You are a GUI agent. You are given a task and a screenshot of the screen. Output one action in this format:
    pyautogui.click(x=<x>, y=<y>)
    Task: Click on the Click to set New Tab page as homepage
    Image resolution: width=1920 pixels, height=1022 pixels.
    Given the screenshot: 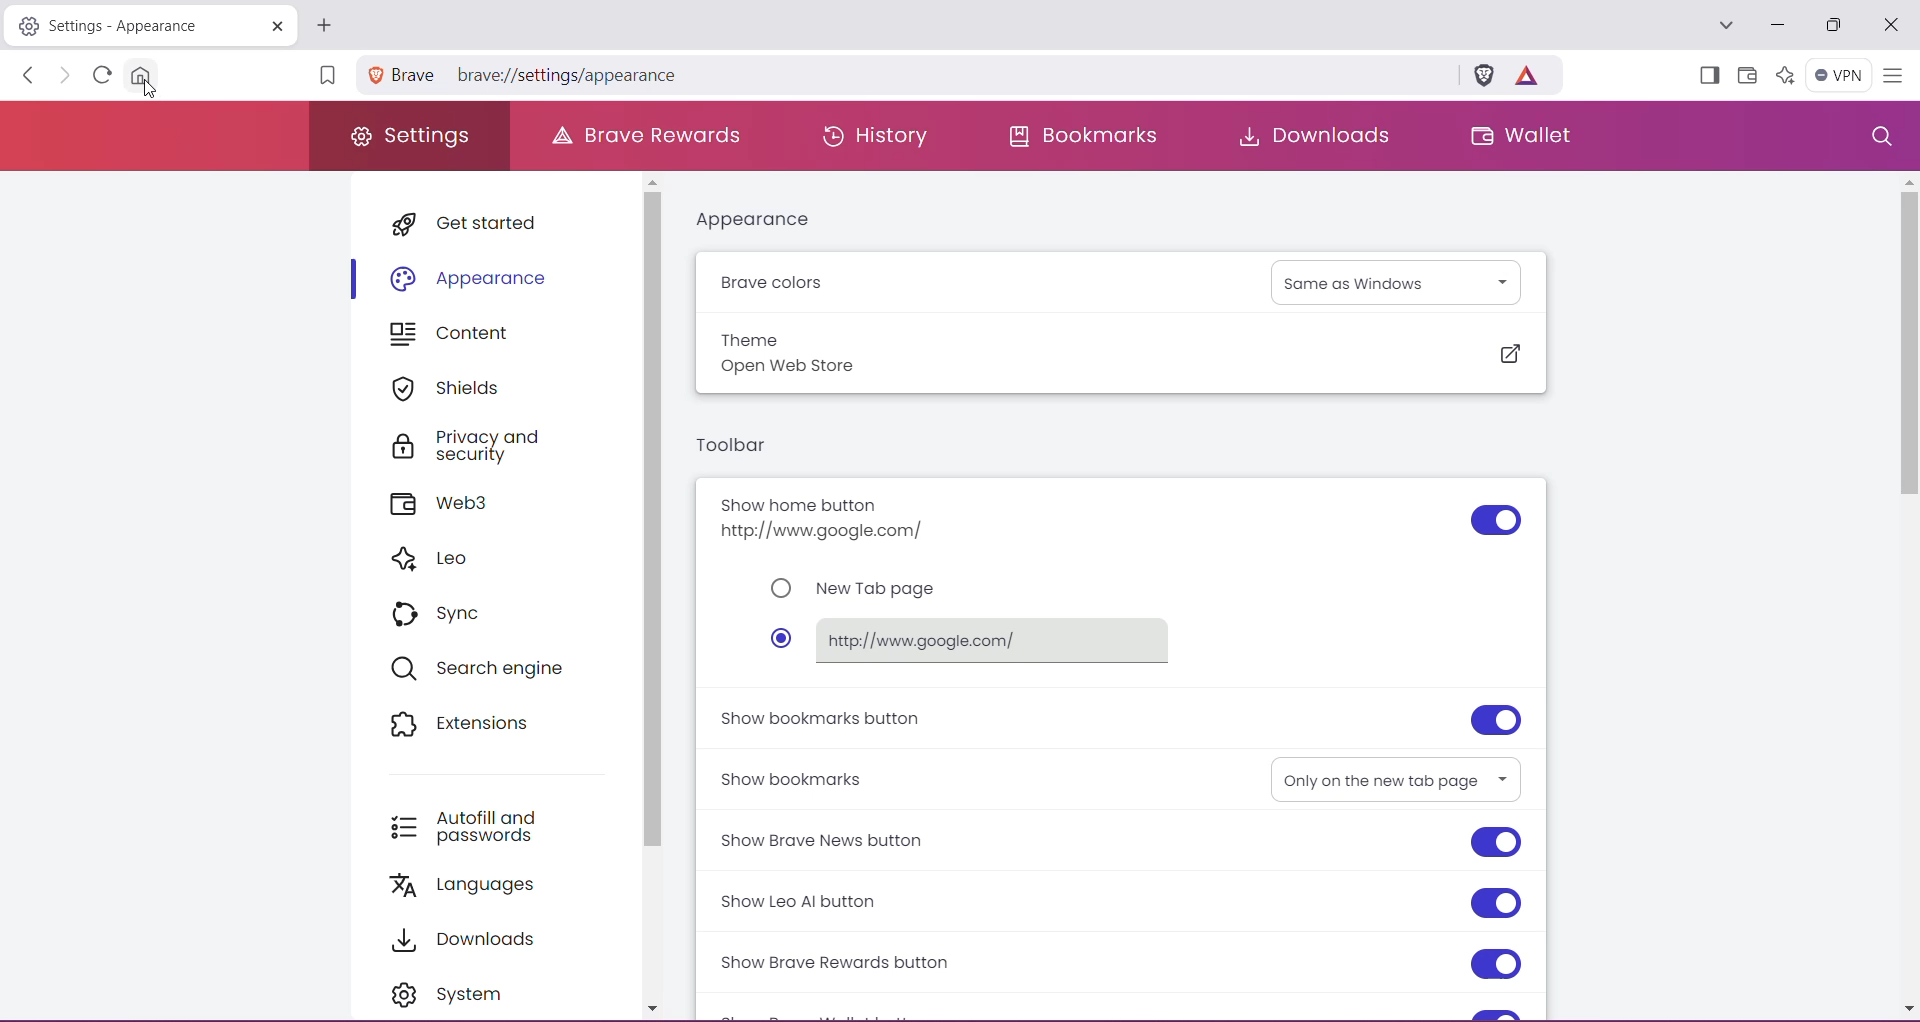 What is the action you would take?
    pyautogui.click(x=859, y=589)
    